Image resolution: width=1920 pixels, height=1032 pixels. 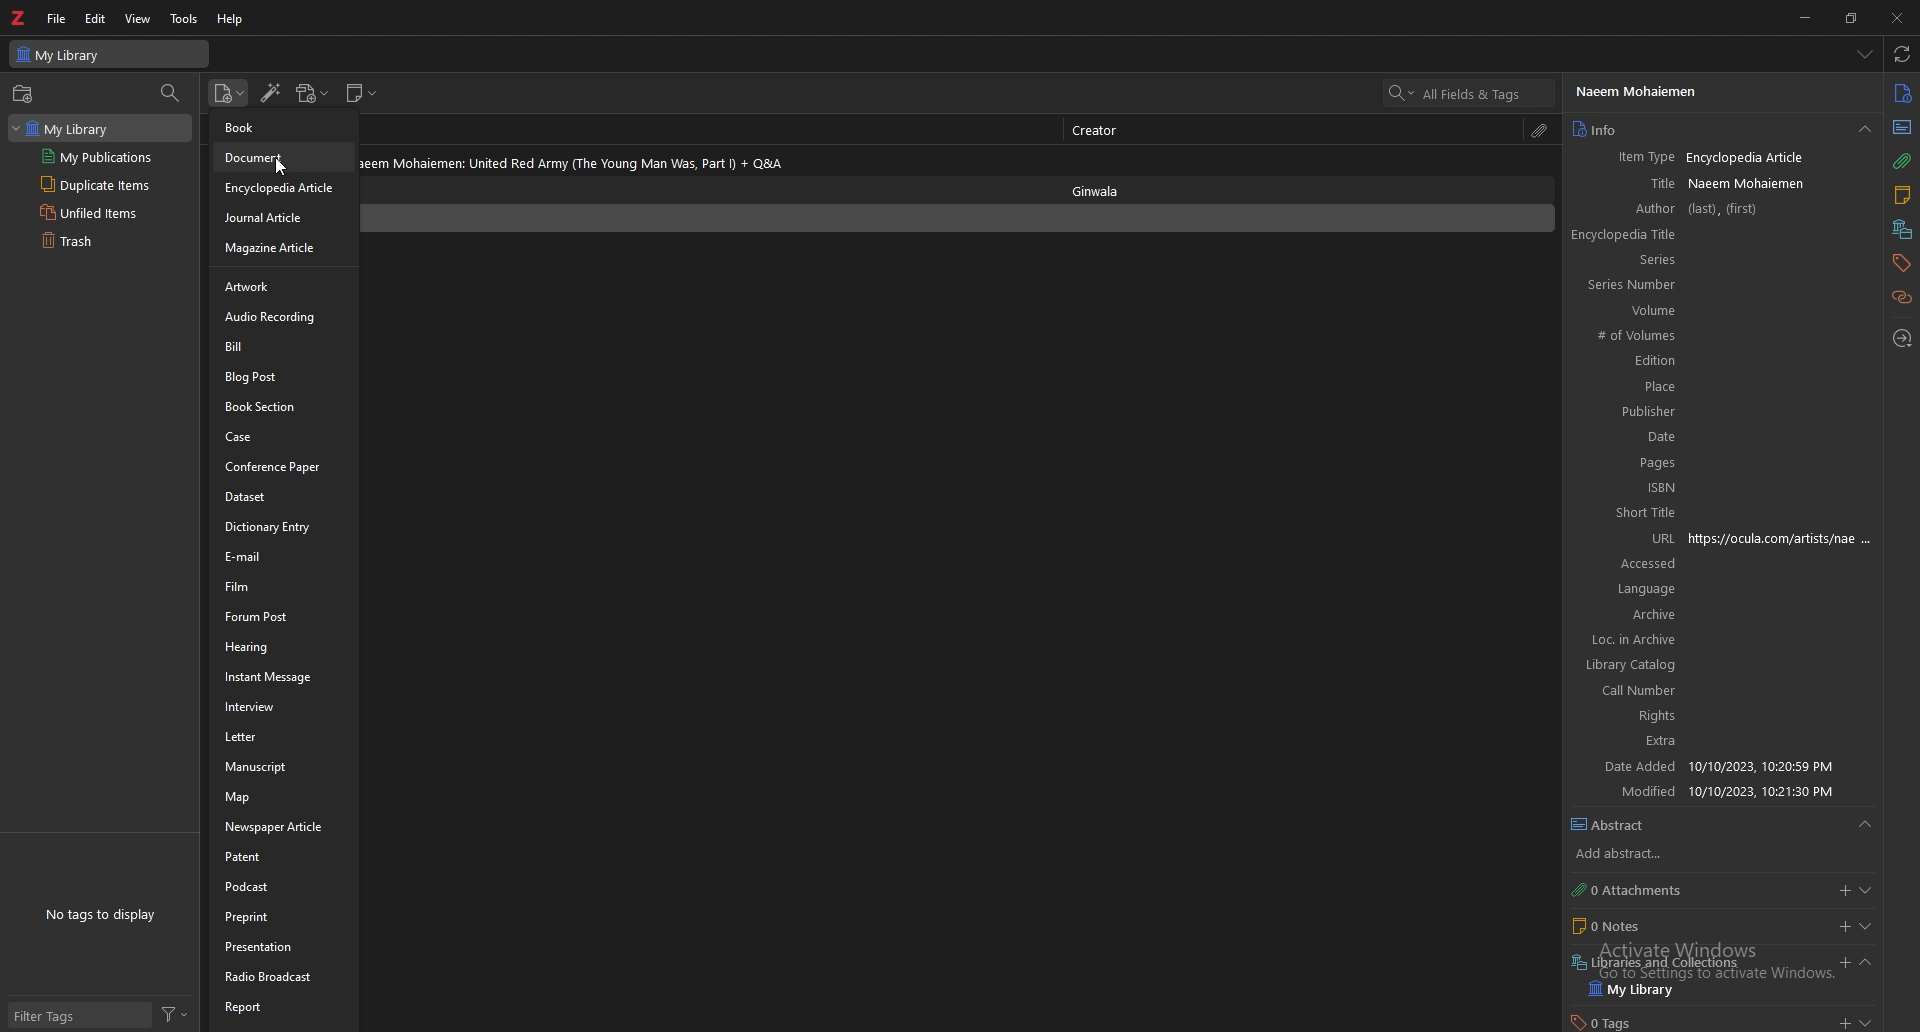 I want to click on series number, so click(x=1623, y=286).